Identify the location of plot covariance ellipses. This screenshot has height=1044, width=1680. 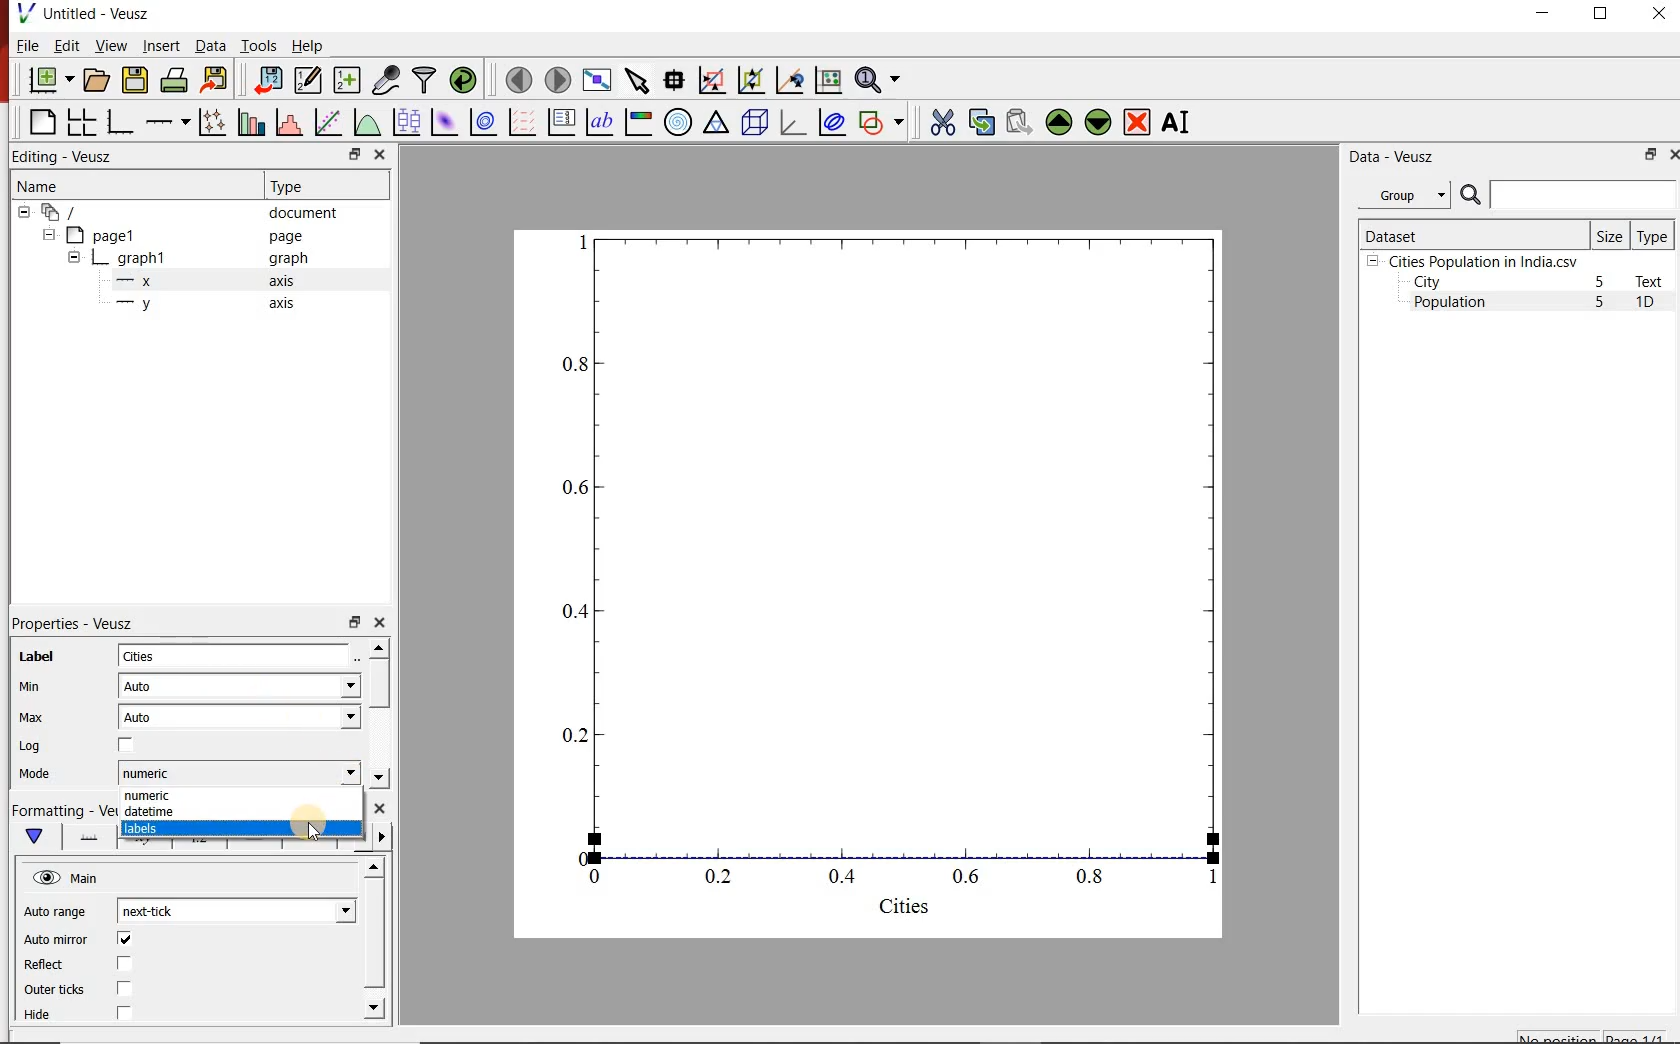
(832, 123).